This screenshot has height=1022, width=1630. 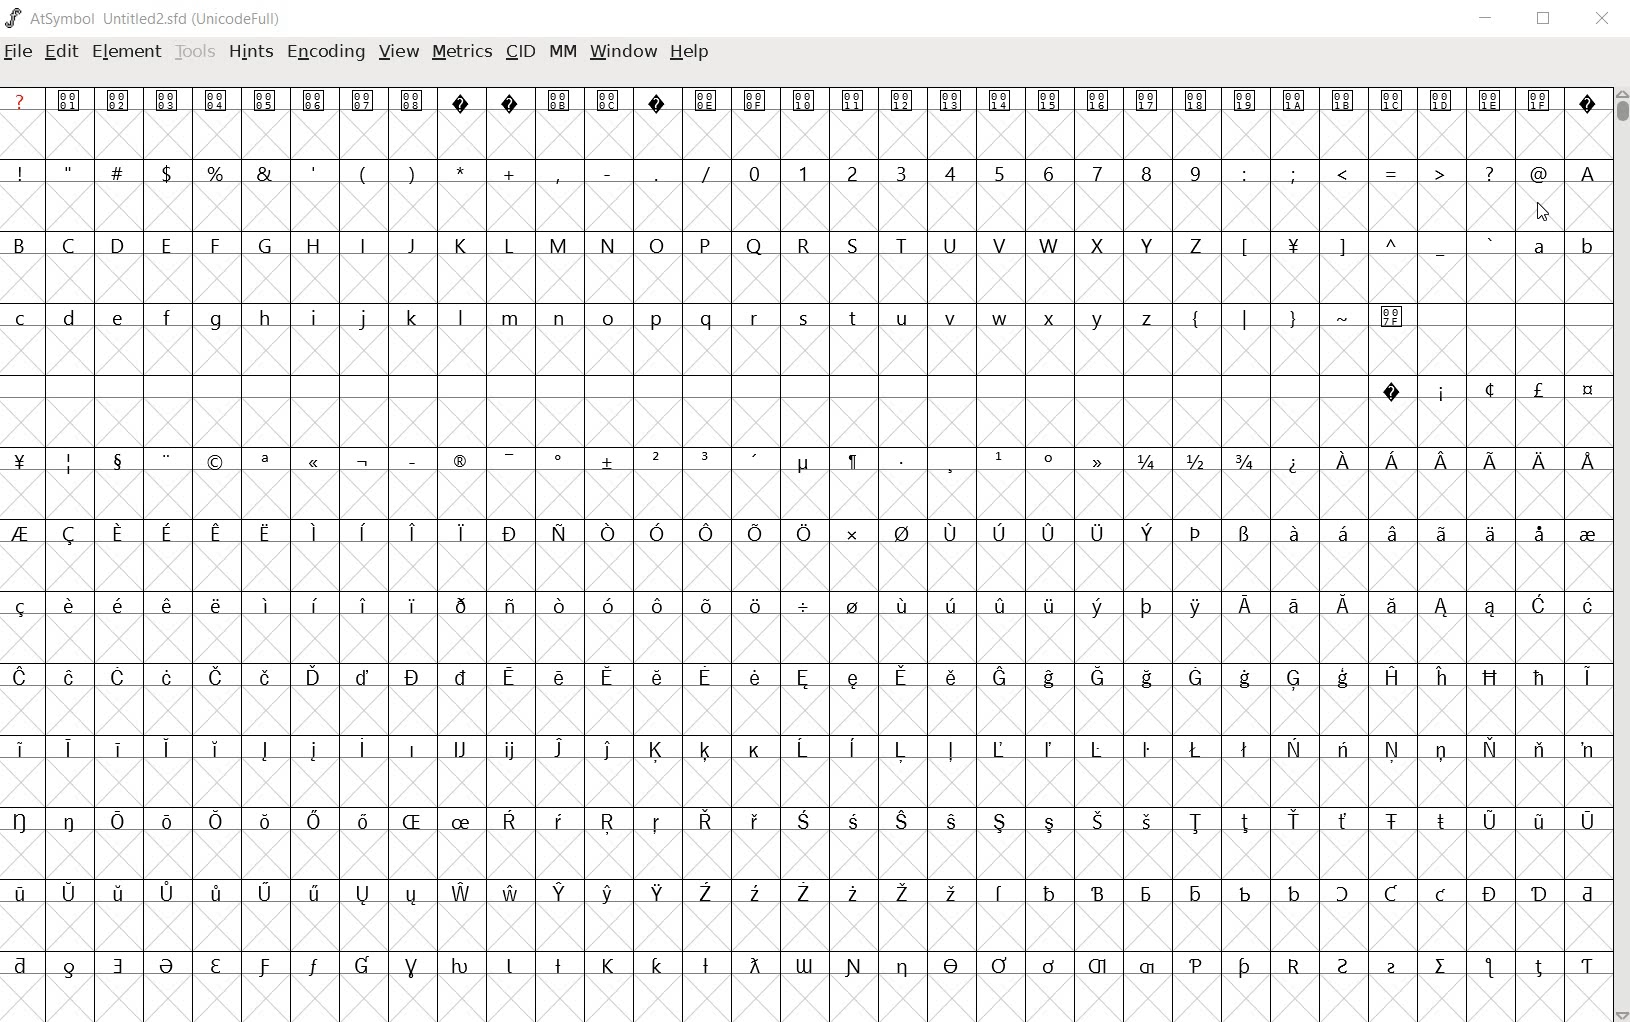 I want to click on MM, so click(x=563, y=51).